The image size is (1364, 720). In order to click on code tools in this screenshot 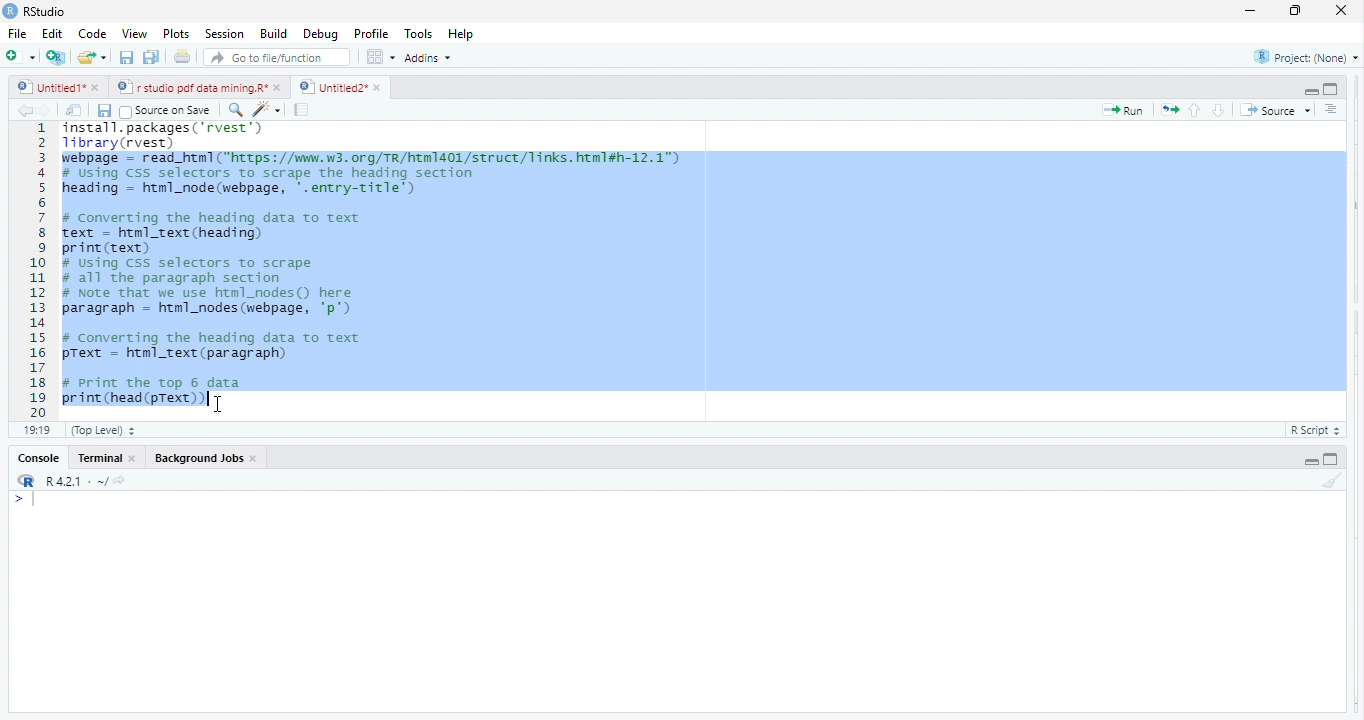, I will do `click(267, 109)`.